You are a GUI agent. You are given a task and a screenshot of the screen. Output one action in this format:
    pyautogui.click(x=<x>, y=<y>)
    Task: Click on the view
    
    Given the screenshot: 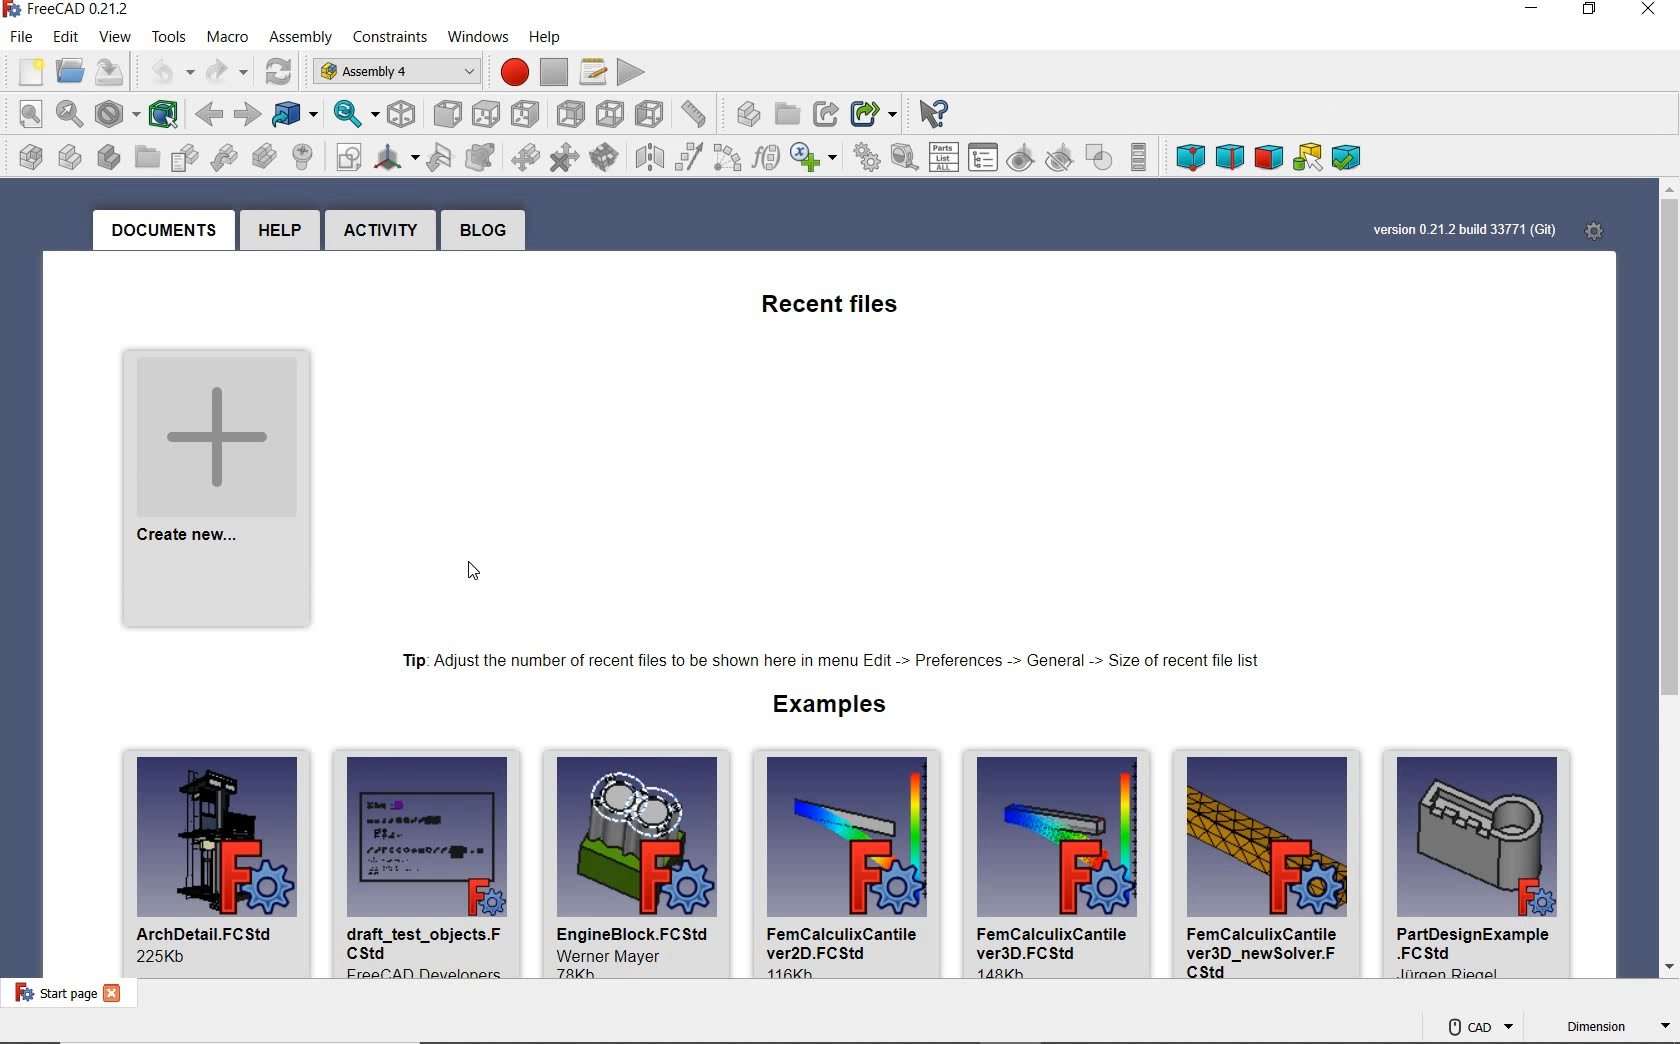 What is the action you would take?
    pyautogui.click(x=113, y=37)
    